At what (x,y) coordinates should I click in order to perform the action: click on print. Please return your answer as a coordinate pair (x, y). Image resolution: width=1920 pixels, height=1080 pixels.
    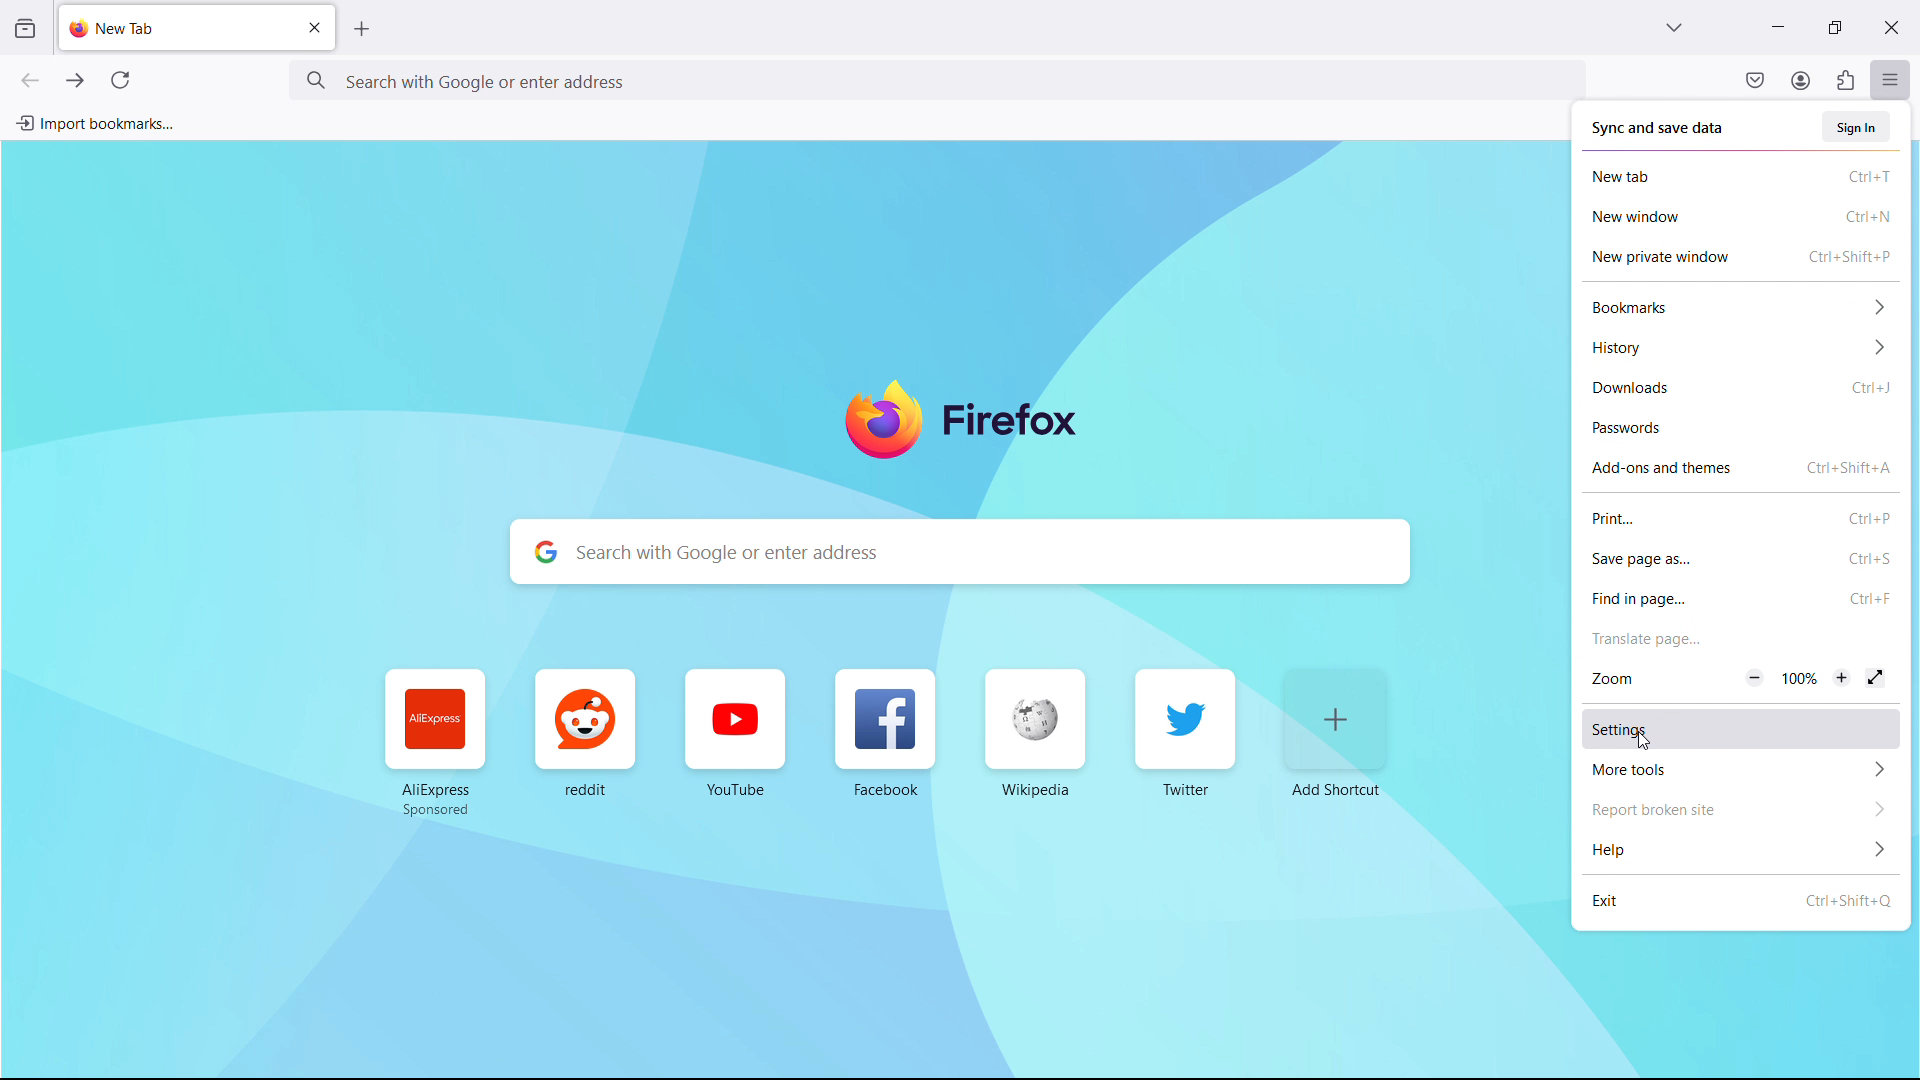
    Looking at the image, I should click on (1740, 517).